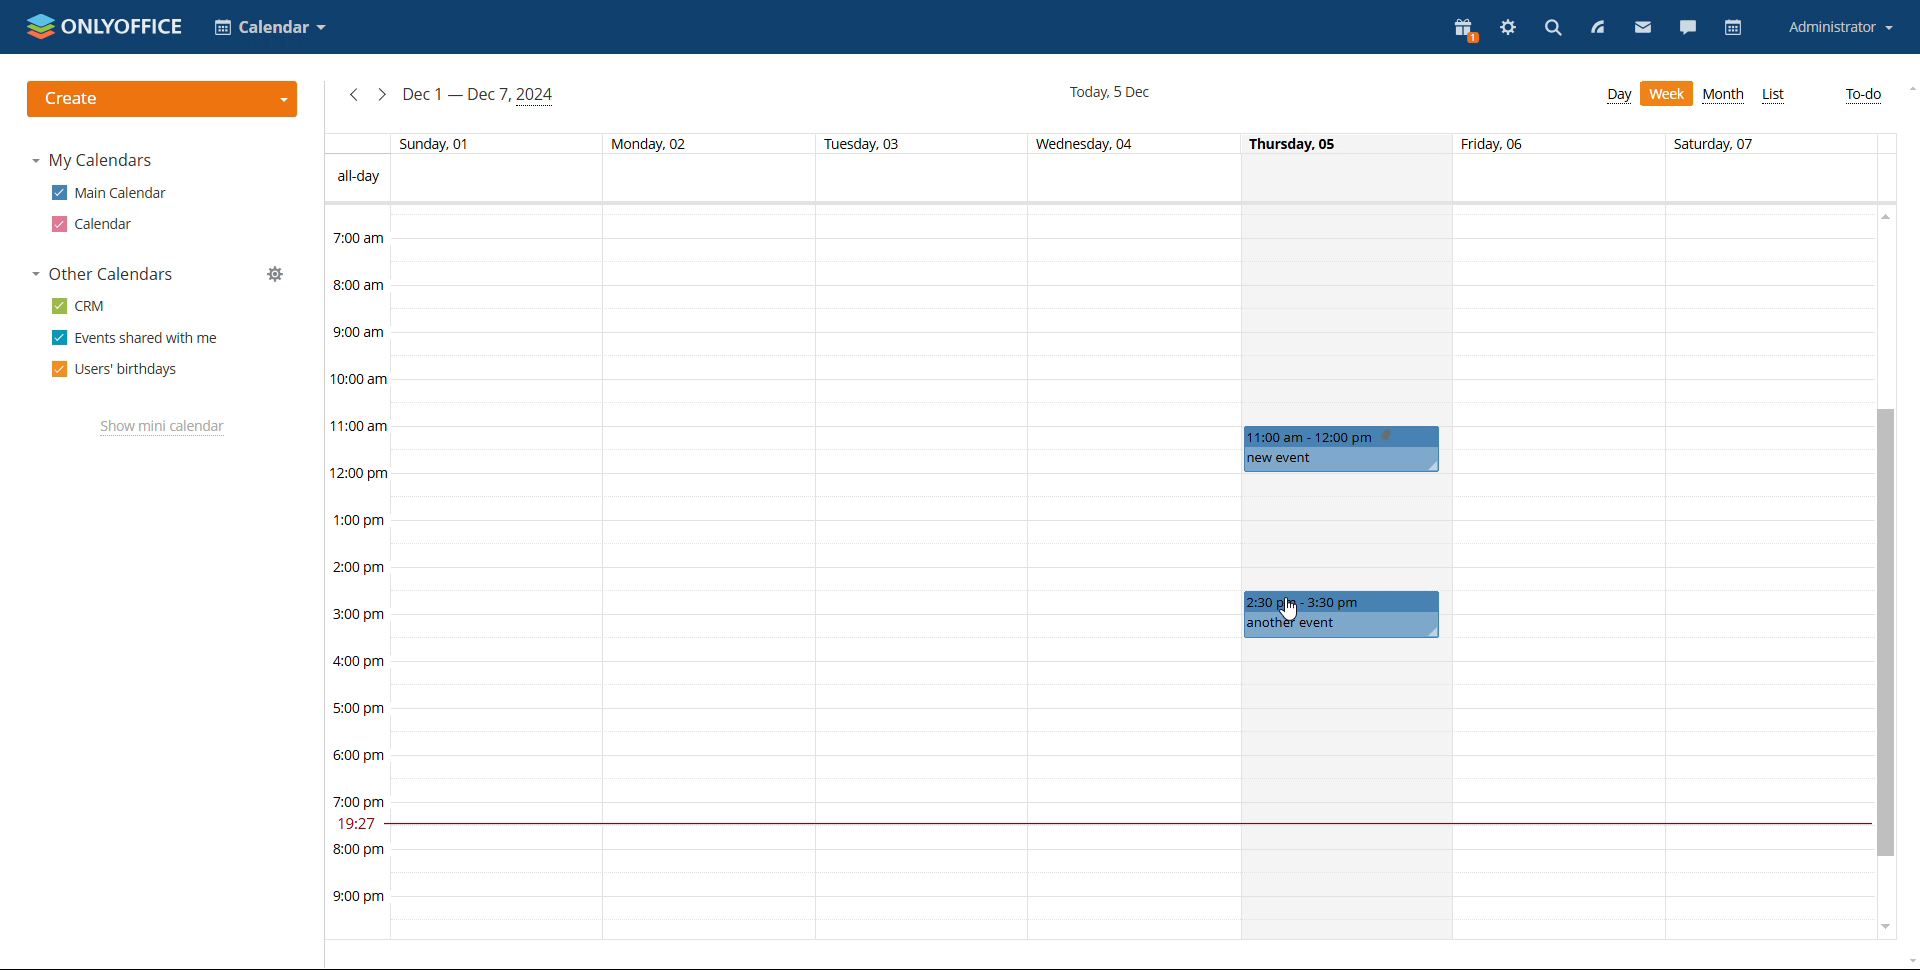 The image size is (1920, 970). I want to click on mail, so click(1644, 30).